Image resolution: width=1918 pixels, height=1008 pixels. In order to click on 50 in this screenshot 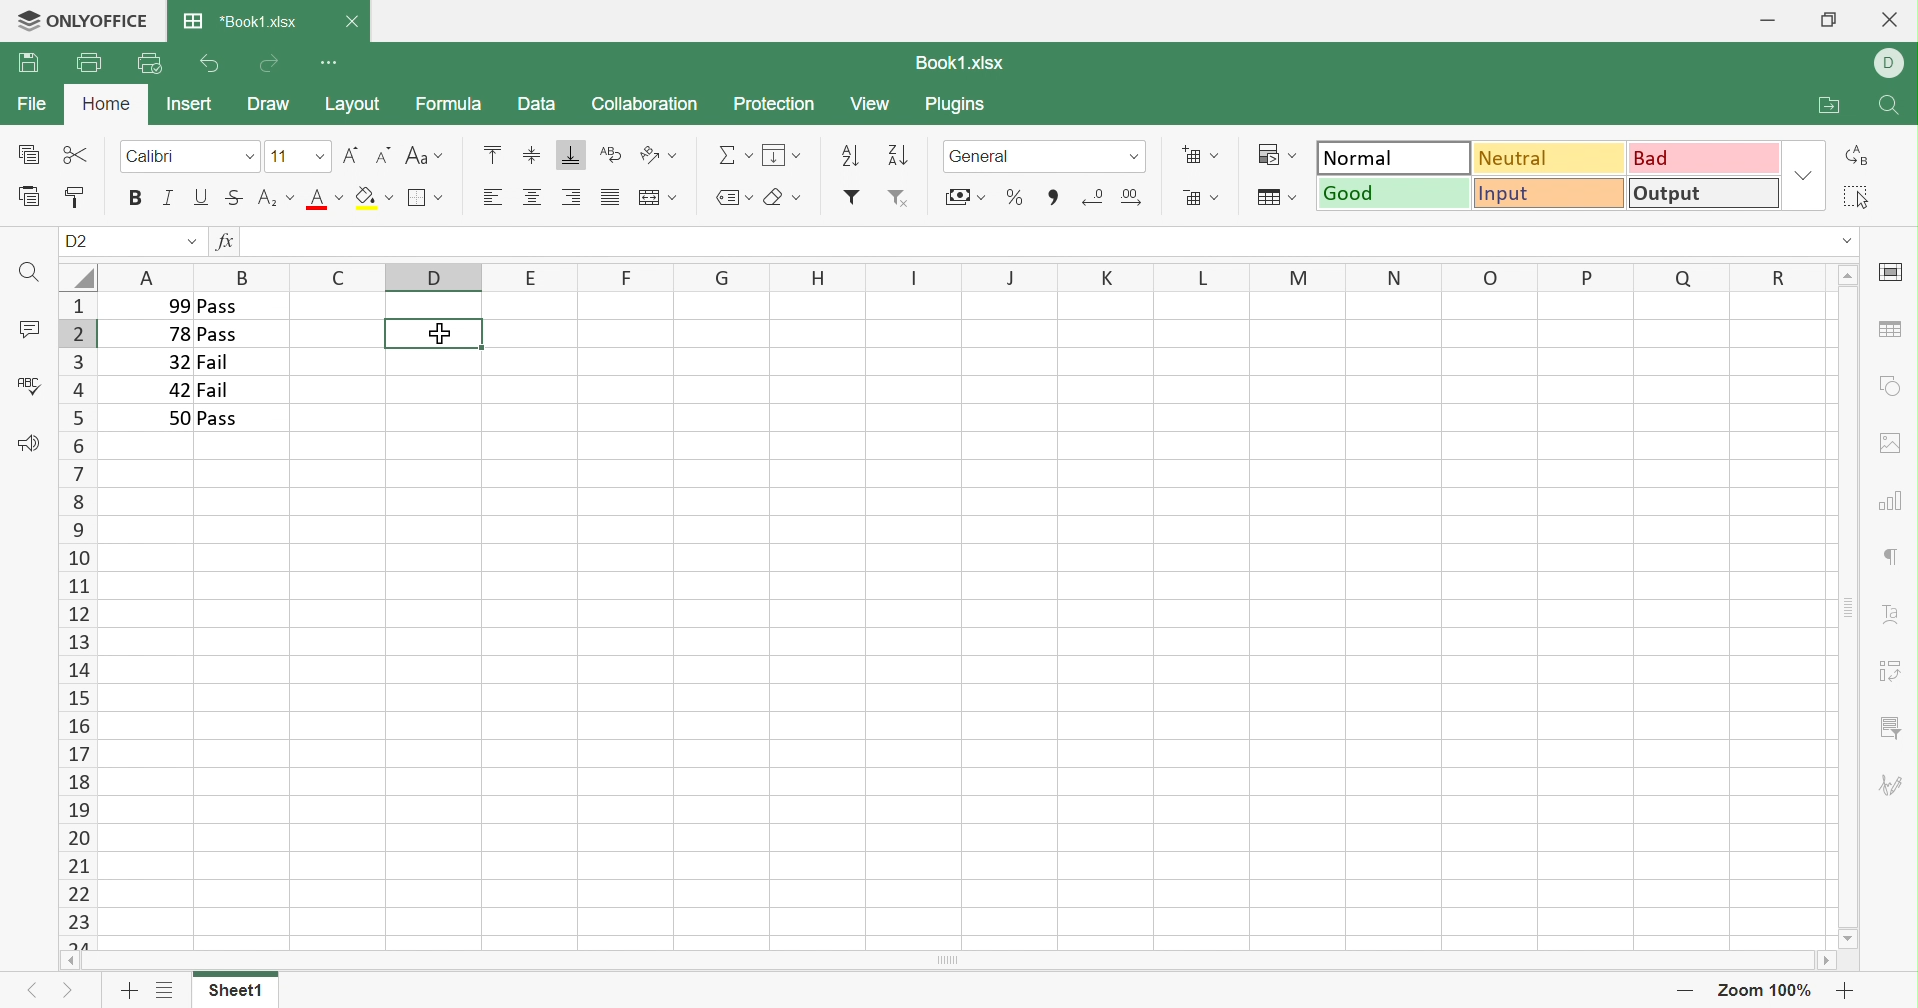, I will do `click(176, 418)`.